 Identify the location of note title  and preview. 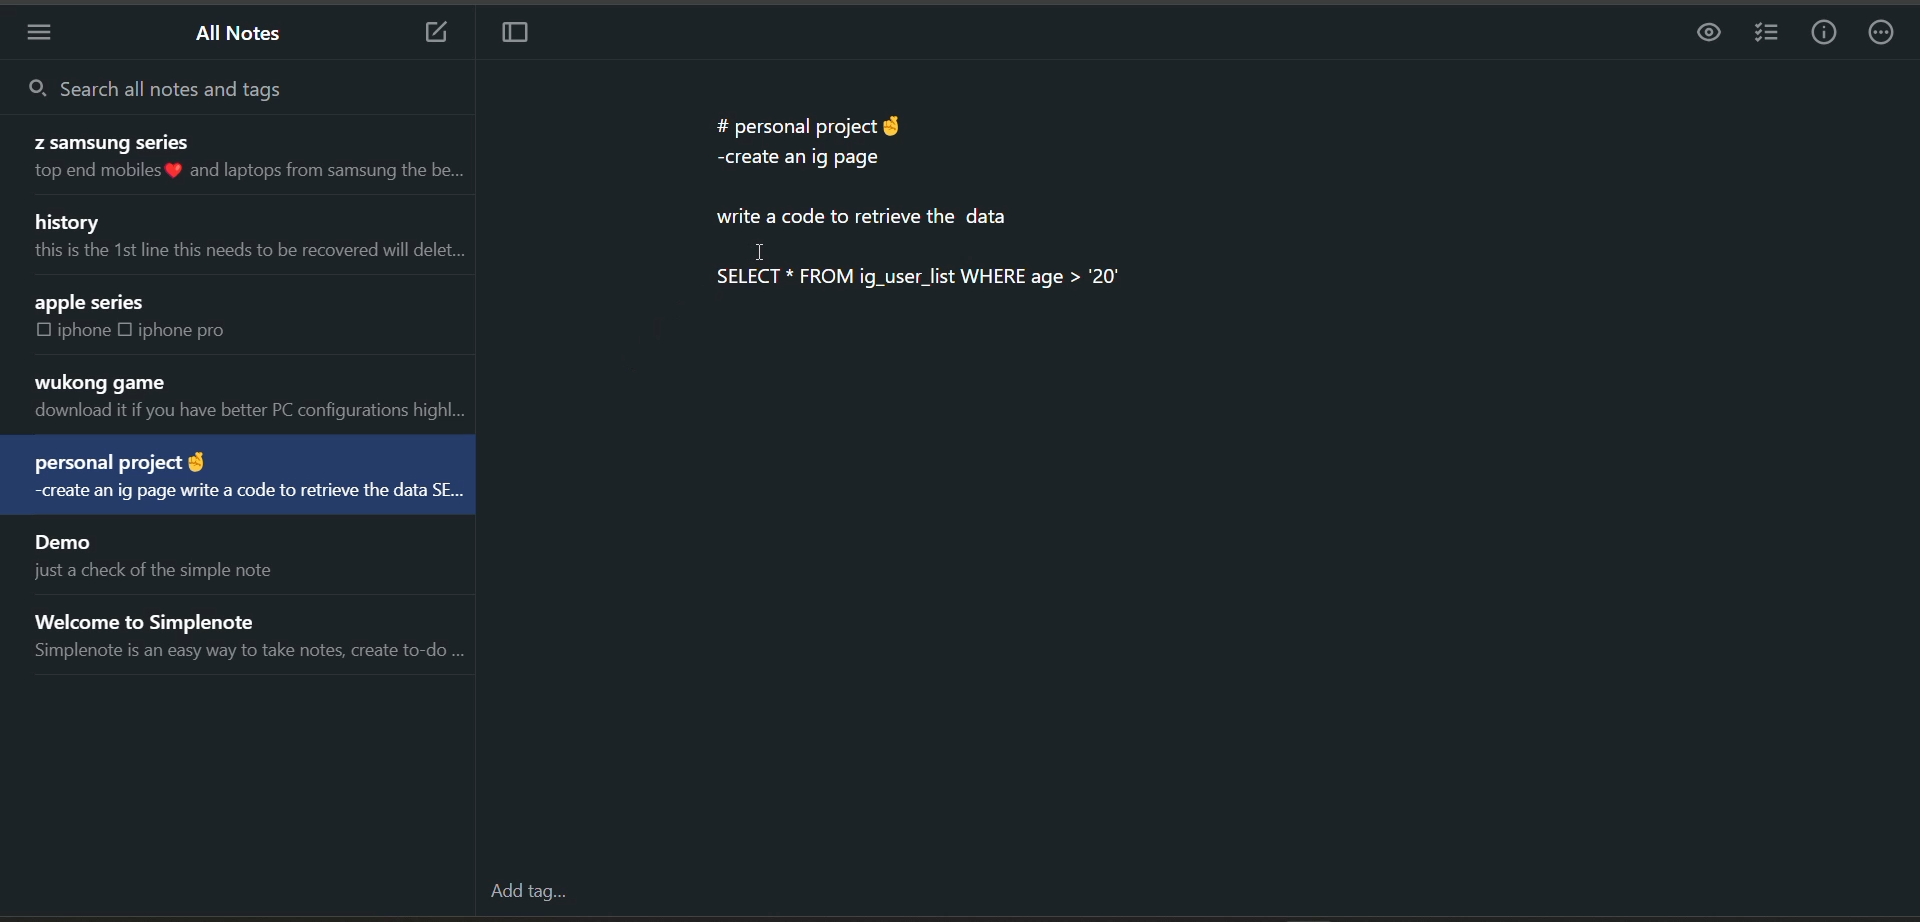
(232, 159).